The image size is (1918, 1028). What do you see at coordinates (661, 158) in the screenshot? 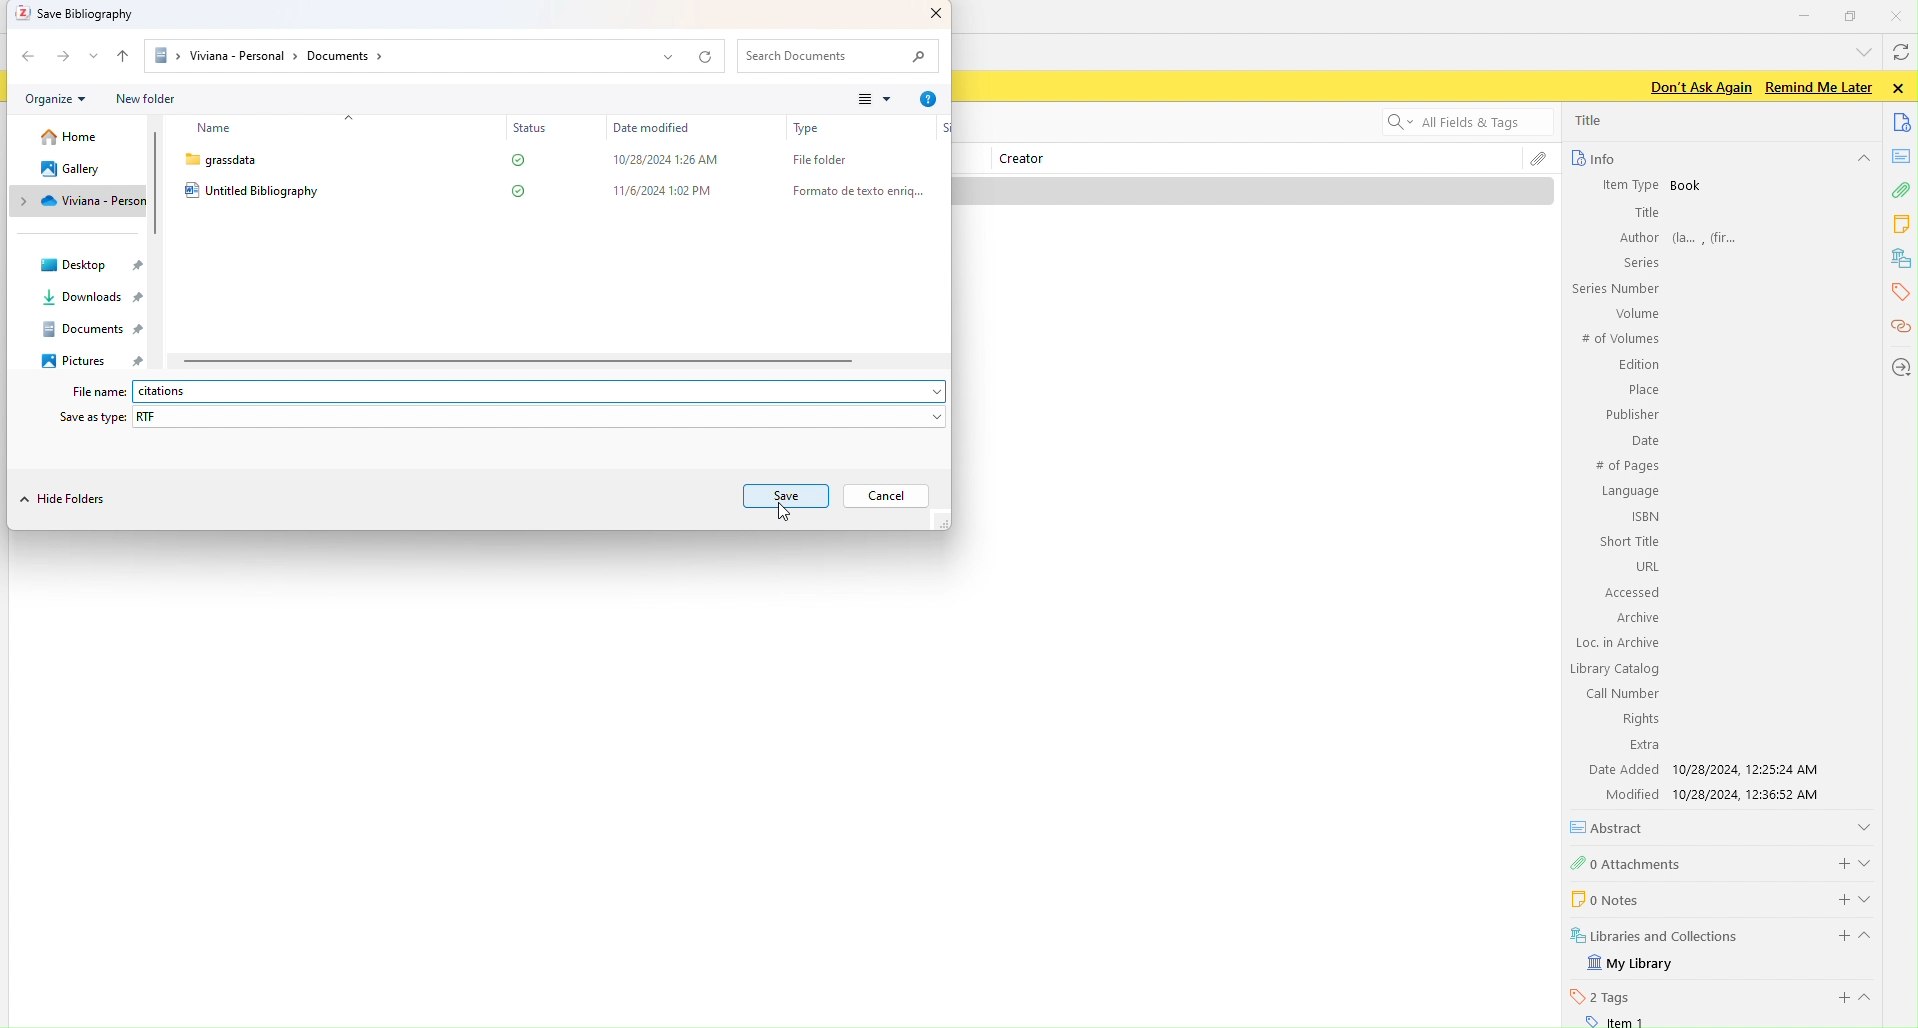
I see `10/28/2024 1:26 AM` at bounding box center [661, 158].